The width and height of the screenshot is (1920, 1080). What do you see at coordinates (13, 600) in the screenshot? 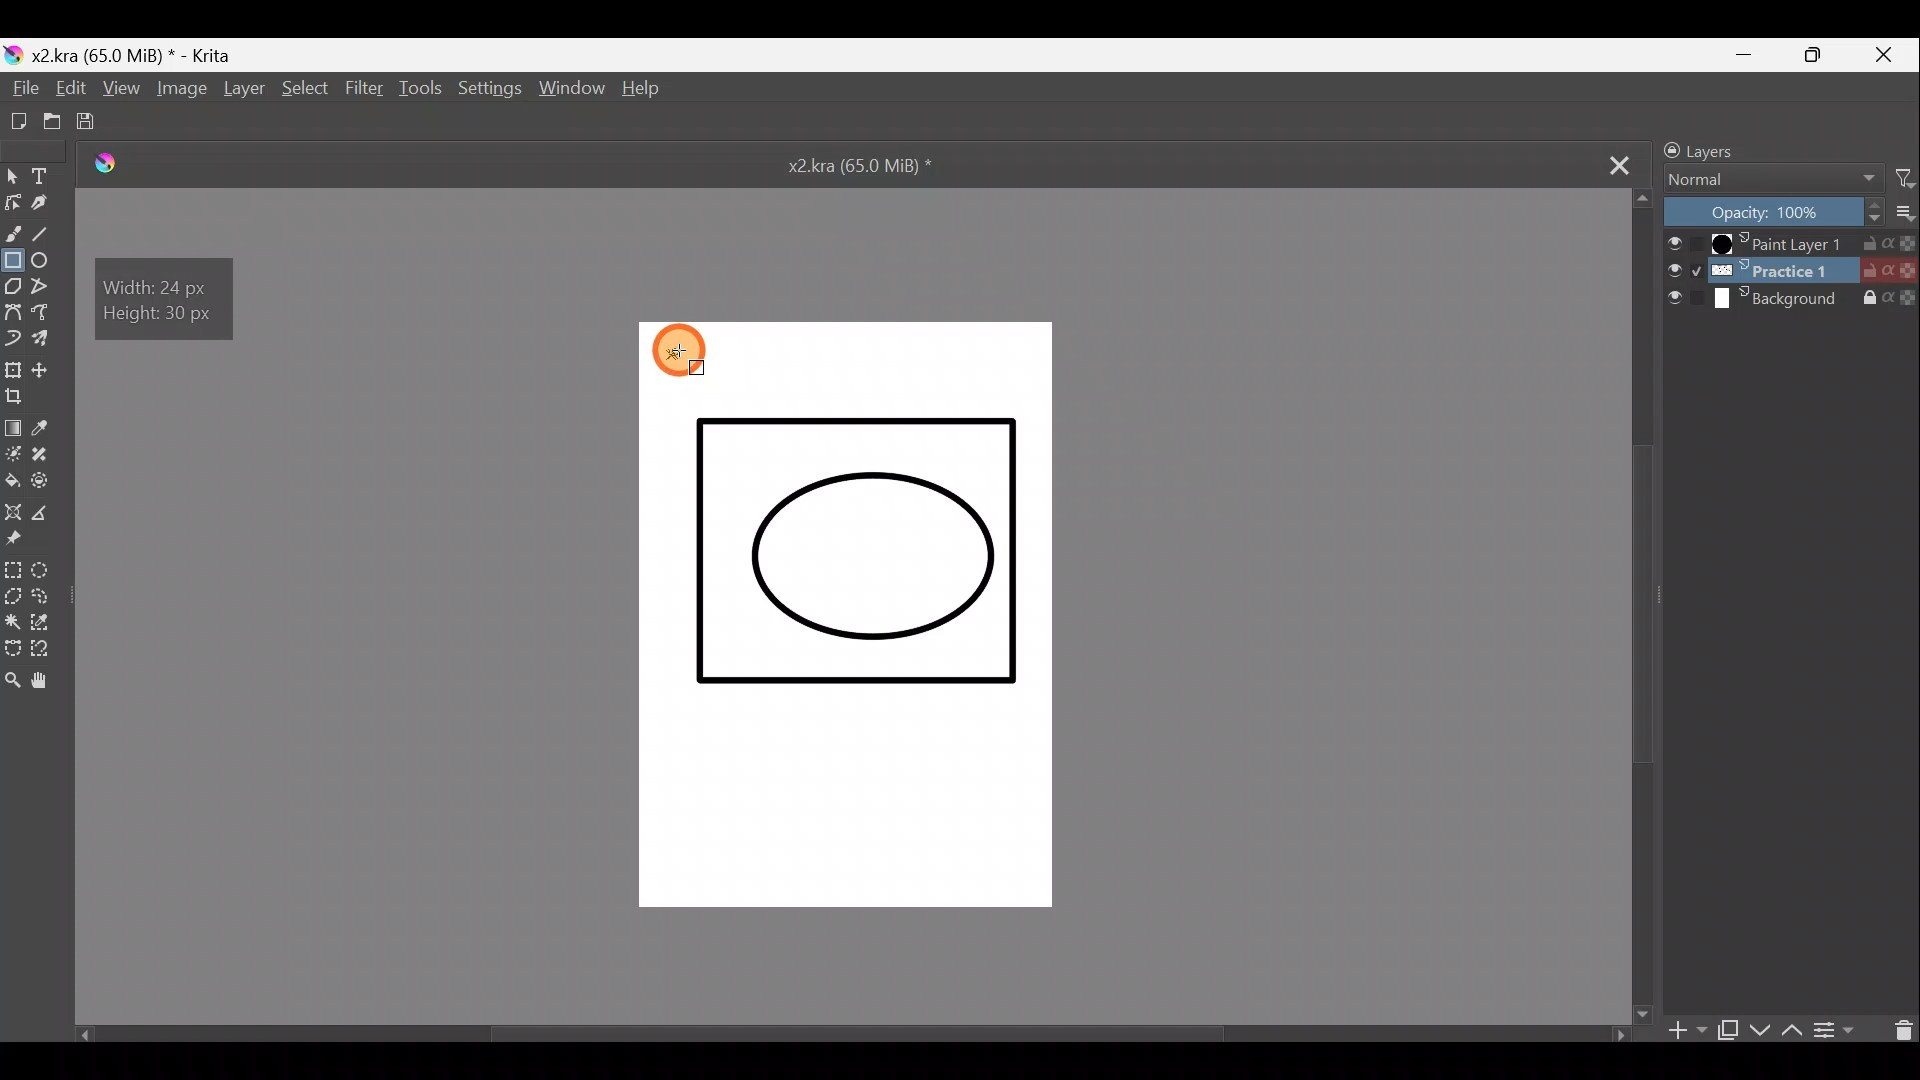
I see `Polygonal selection tool` at bounding box center [13, 600].